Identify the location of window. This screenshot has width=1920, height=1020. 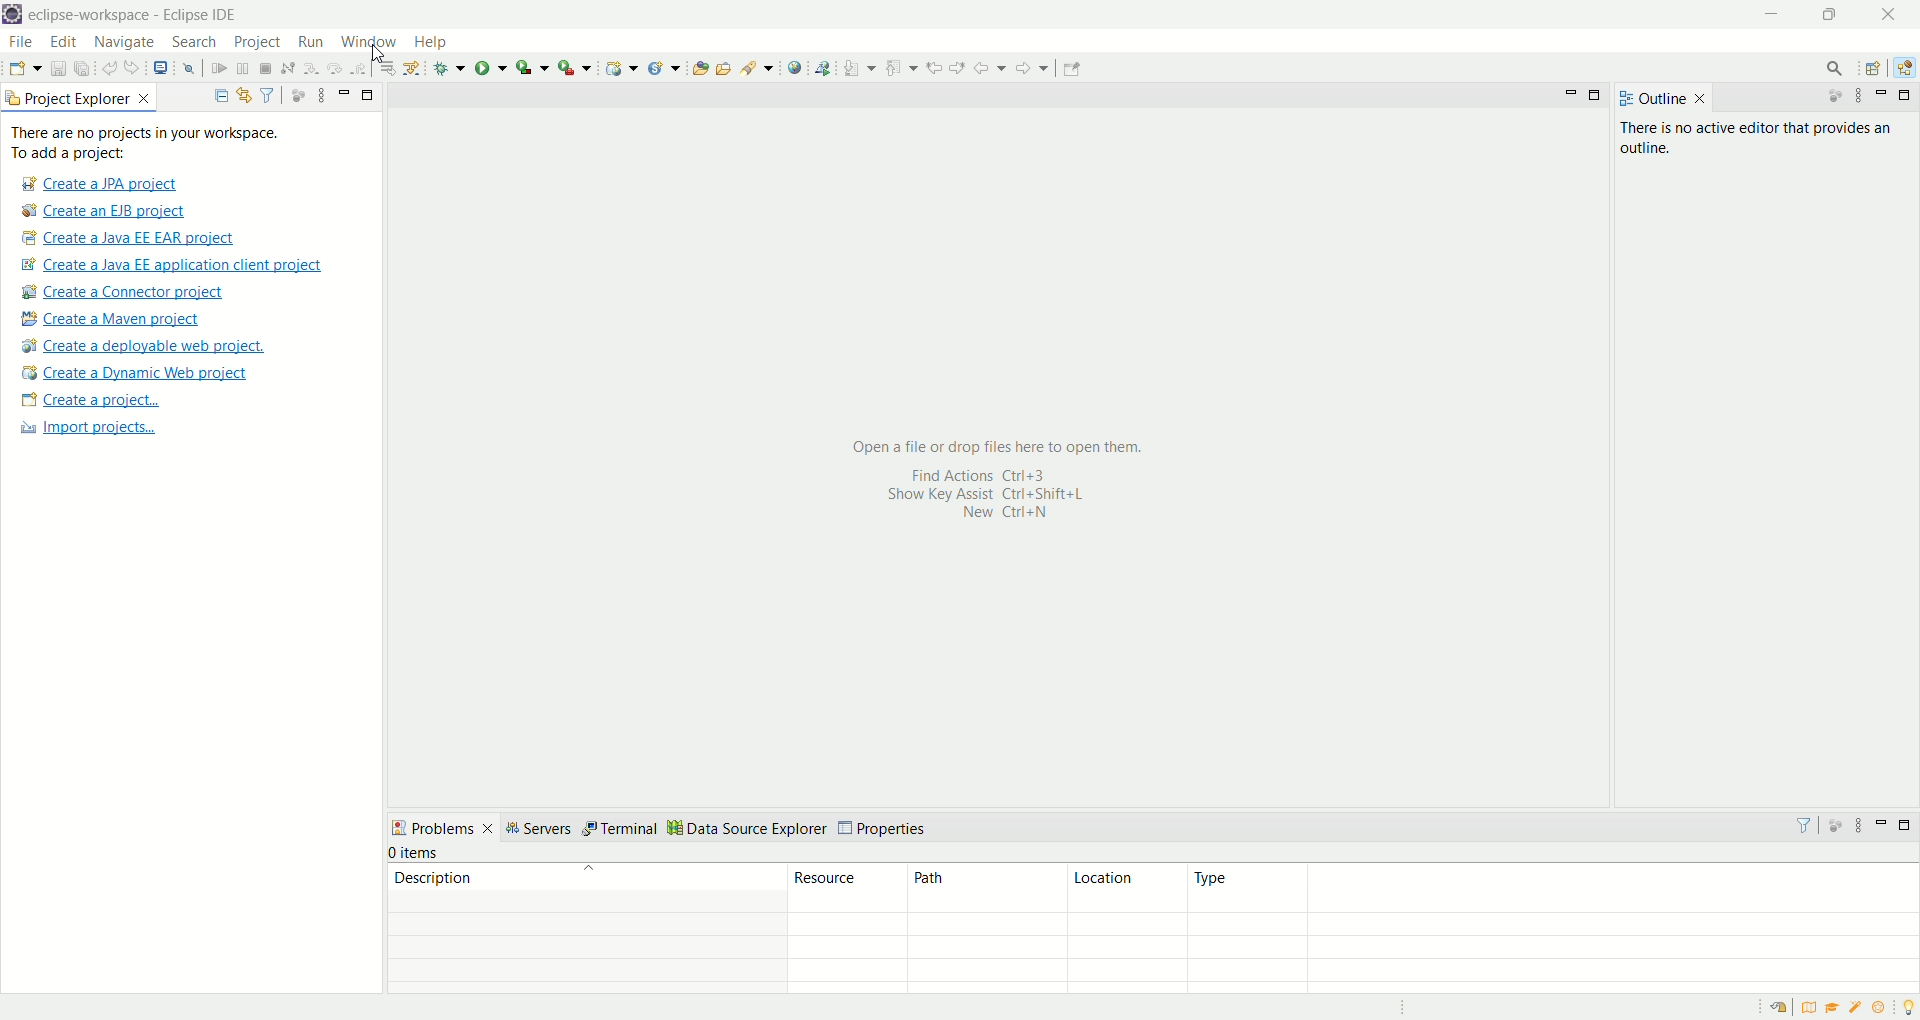
(373, 39).